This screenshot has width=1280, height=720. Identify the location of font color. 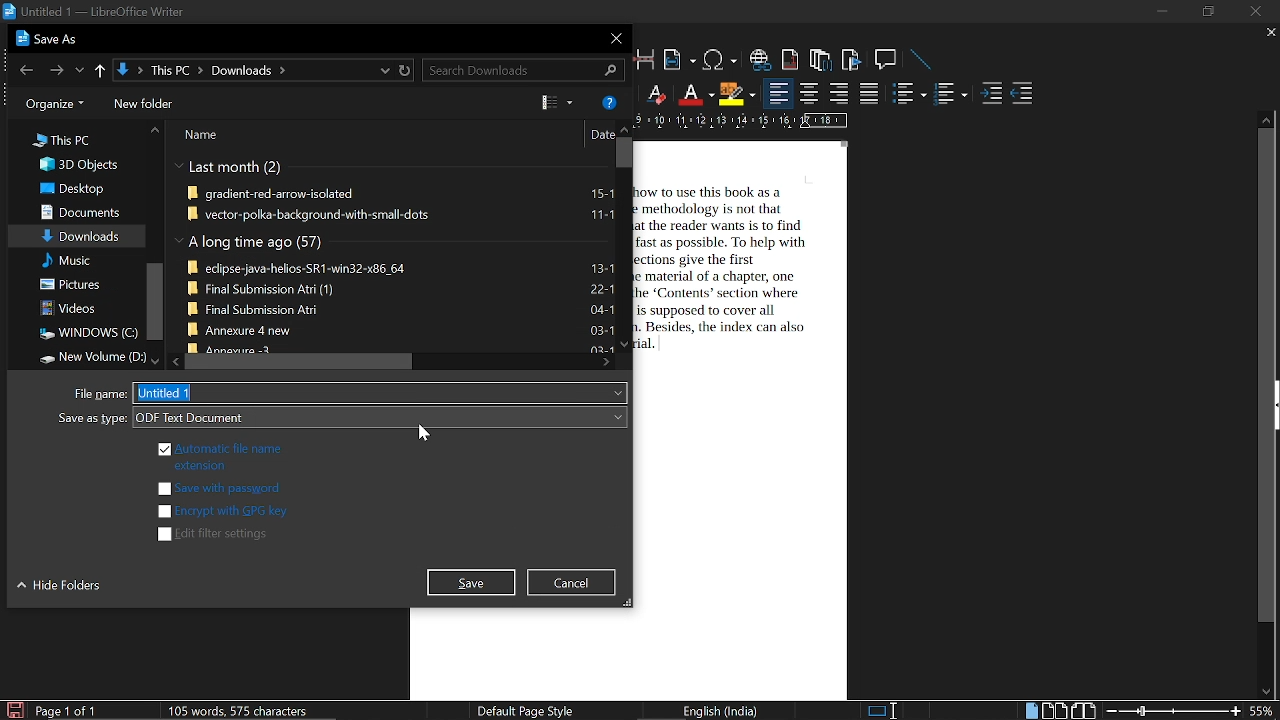
(694, 95).